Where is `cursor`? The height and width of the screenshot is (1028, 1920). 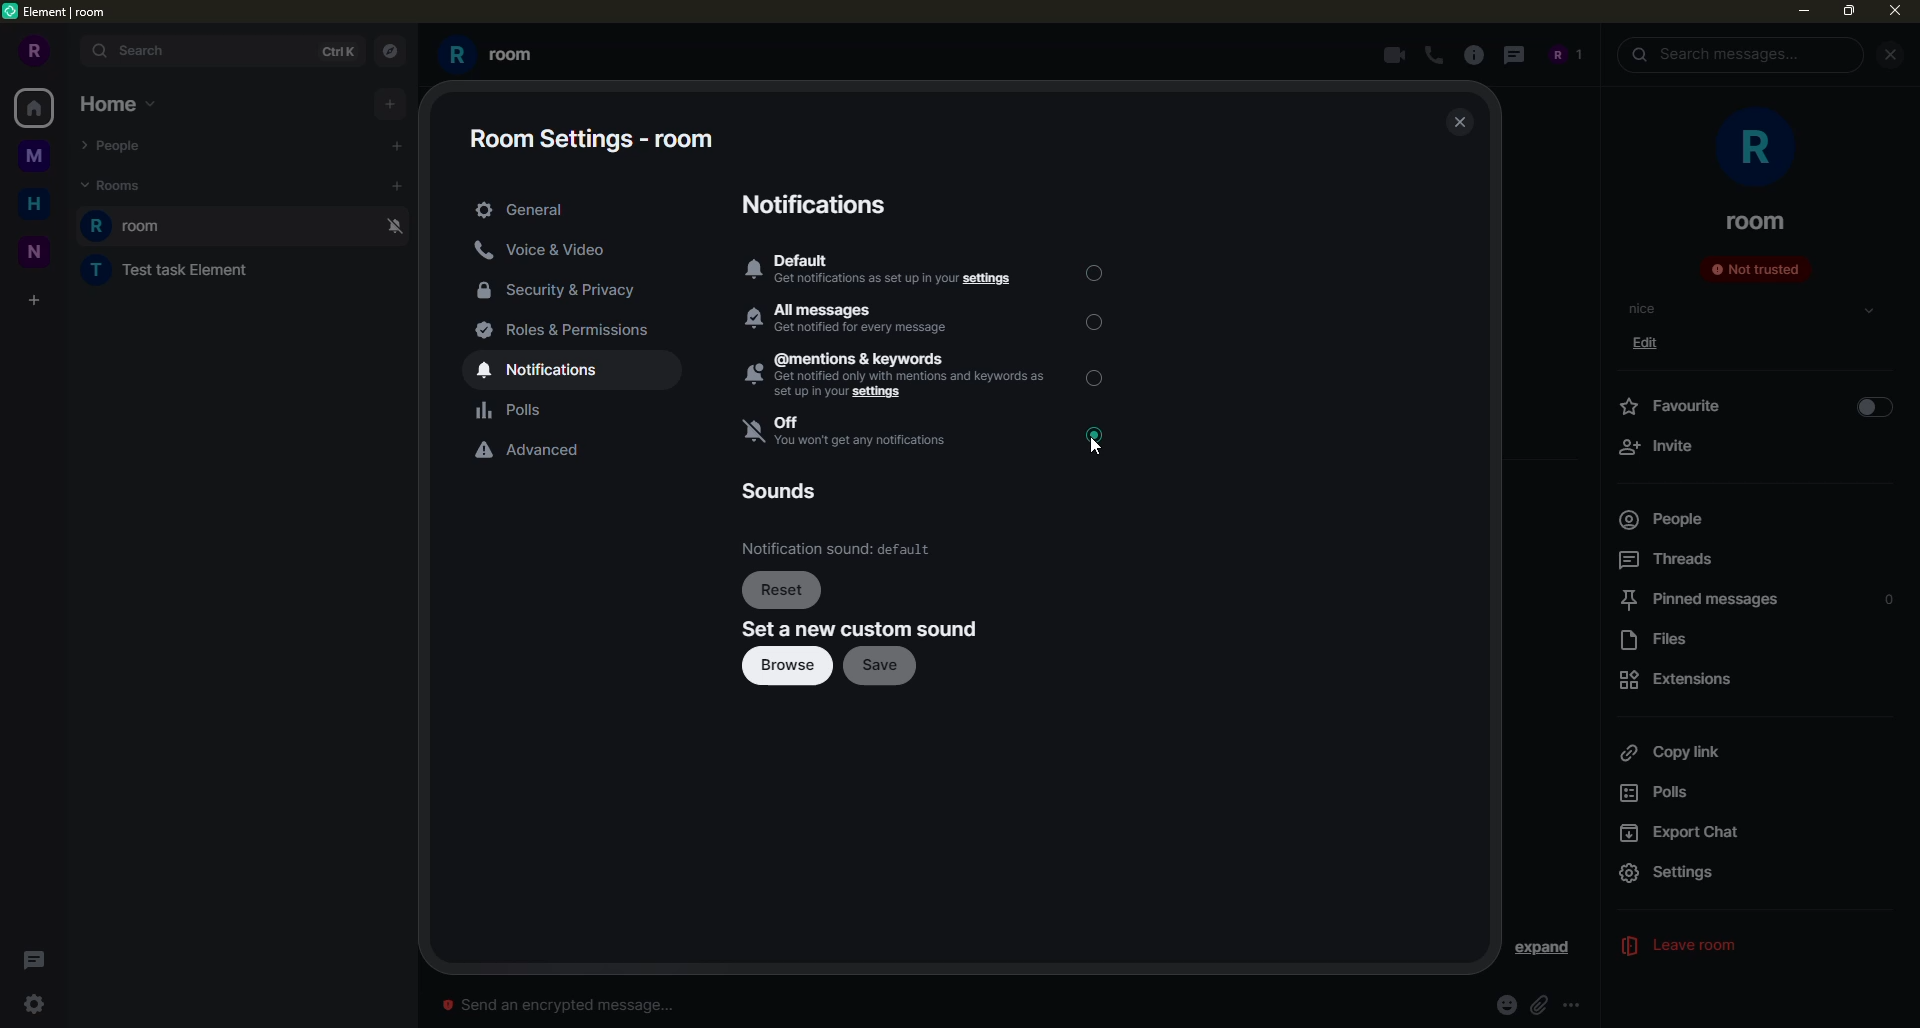
cursor is located at coordinates (1098, 437).